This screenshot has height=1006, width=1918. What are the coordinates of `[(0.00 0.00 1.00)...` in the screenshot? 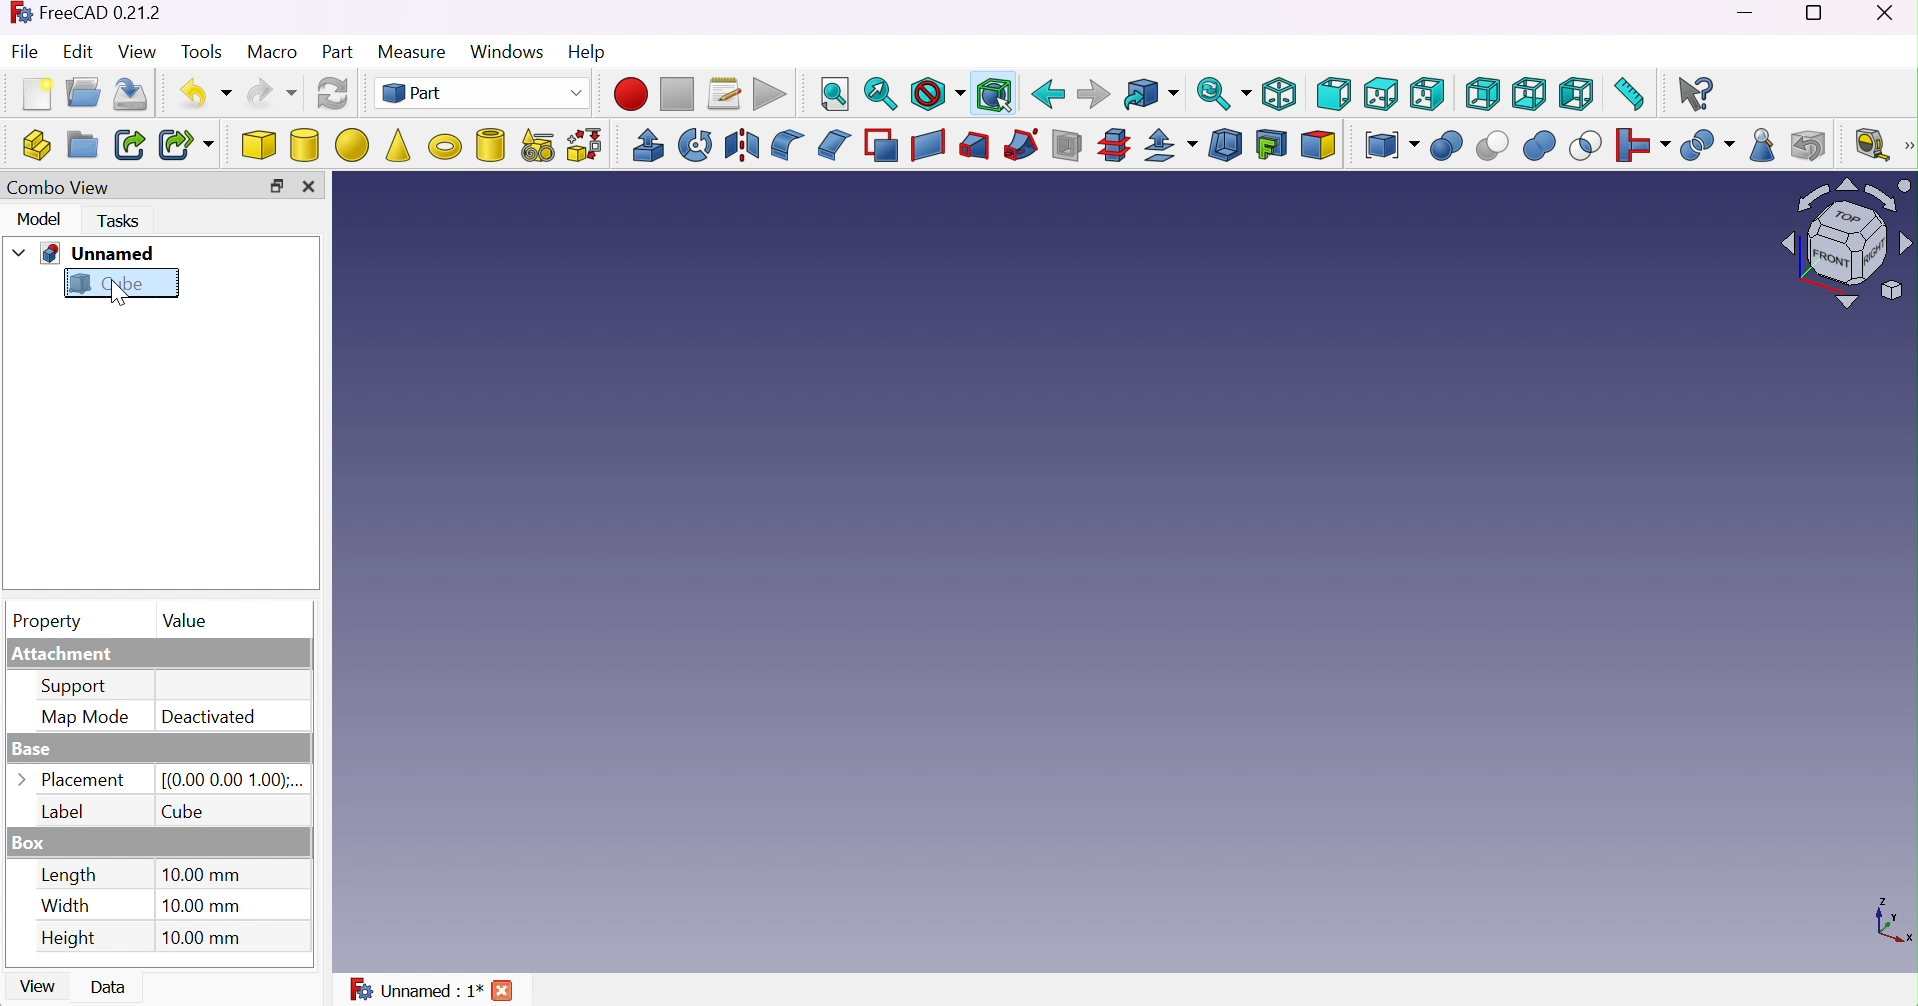 It's located at (233, 779).